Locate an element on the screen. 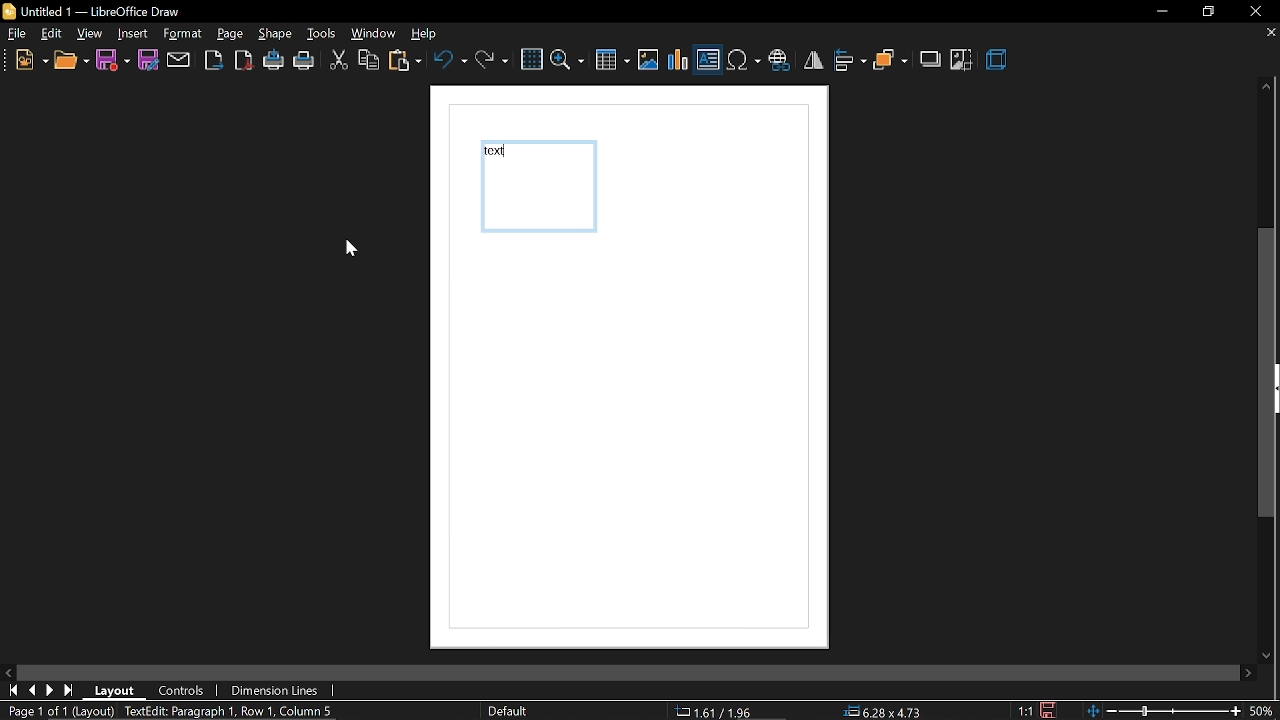 This screenshot has height=720, width=1280. move right is located at coordinates (1248, 672).